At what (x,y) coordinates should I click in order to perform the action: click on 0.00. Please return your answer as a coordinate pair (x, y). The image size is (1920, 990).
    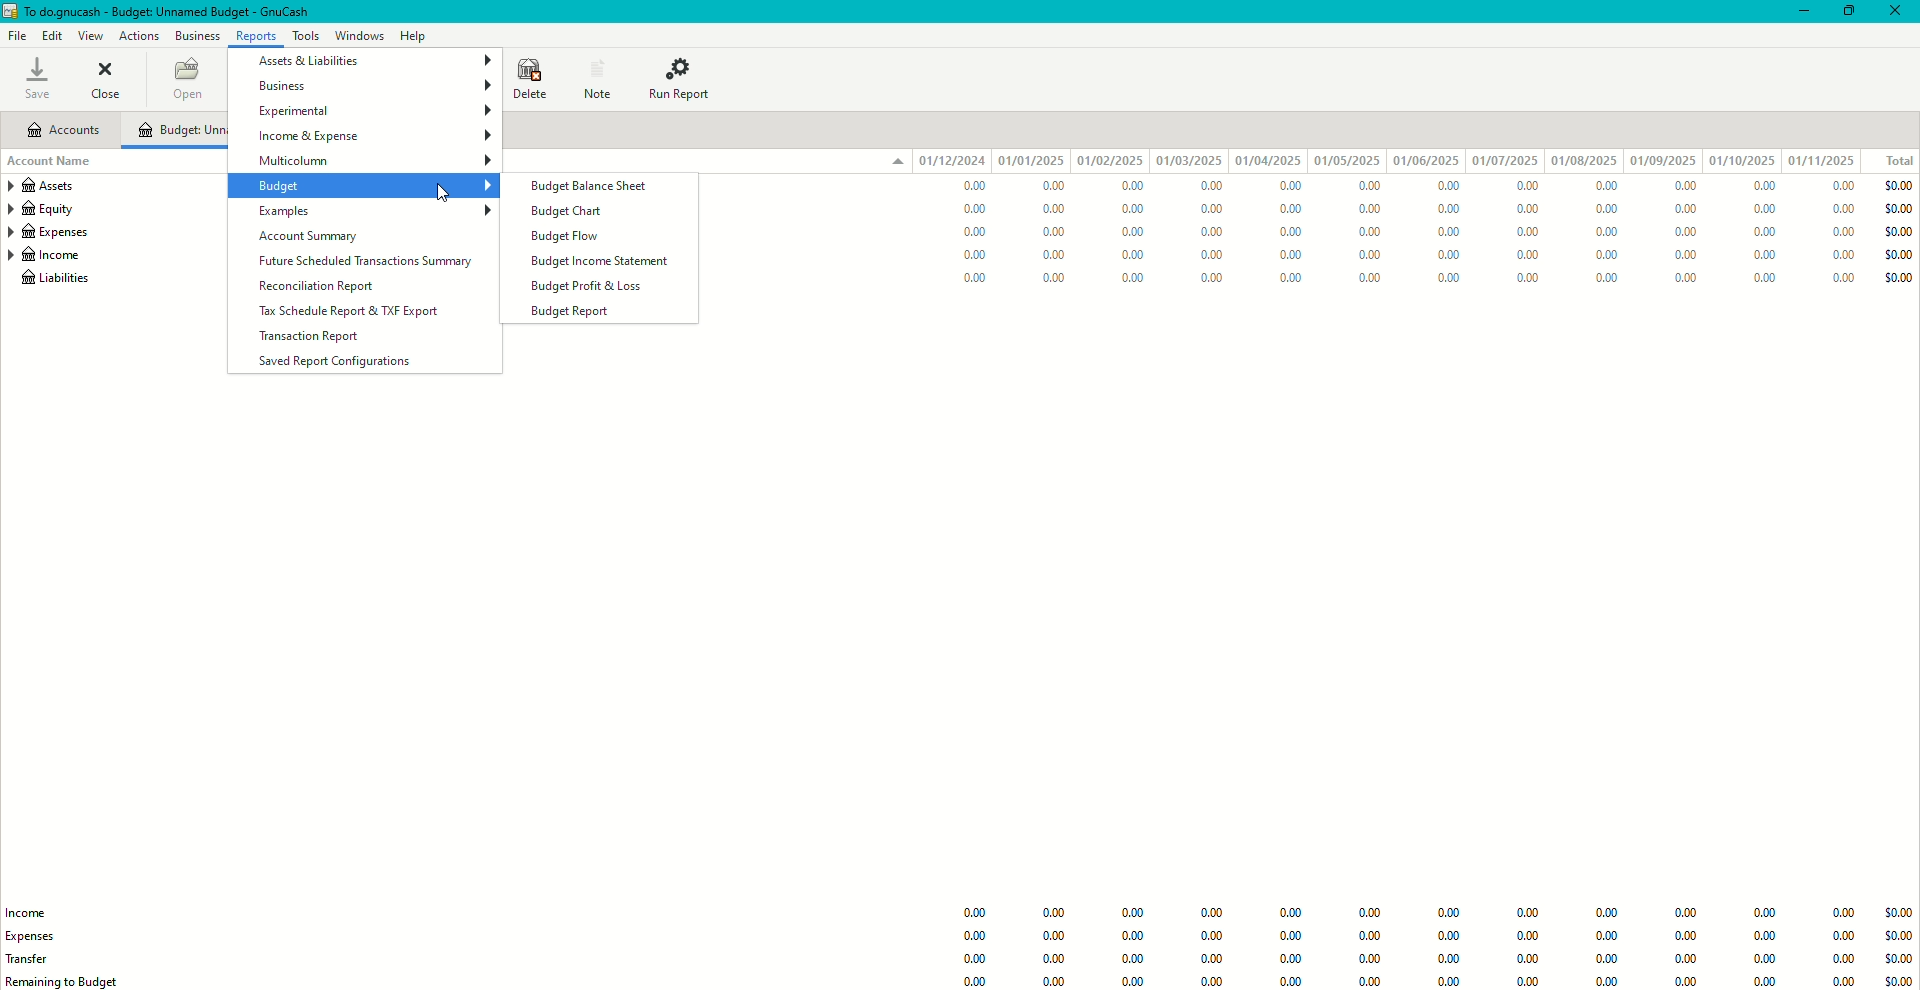
    Looking at the image, I should click on (1371, 980).